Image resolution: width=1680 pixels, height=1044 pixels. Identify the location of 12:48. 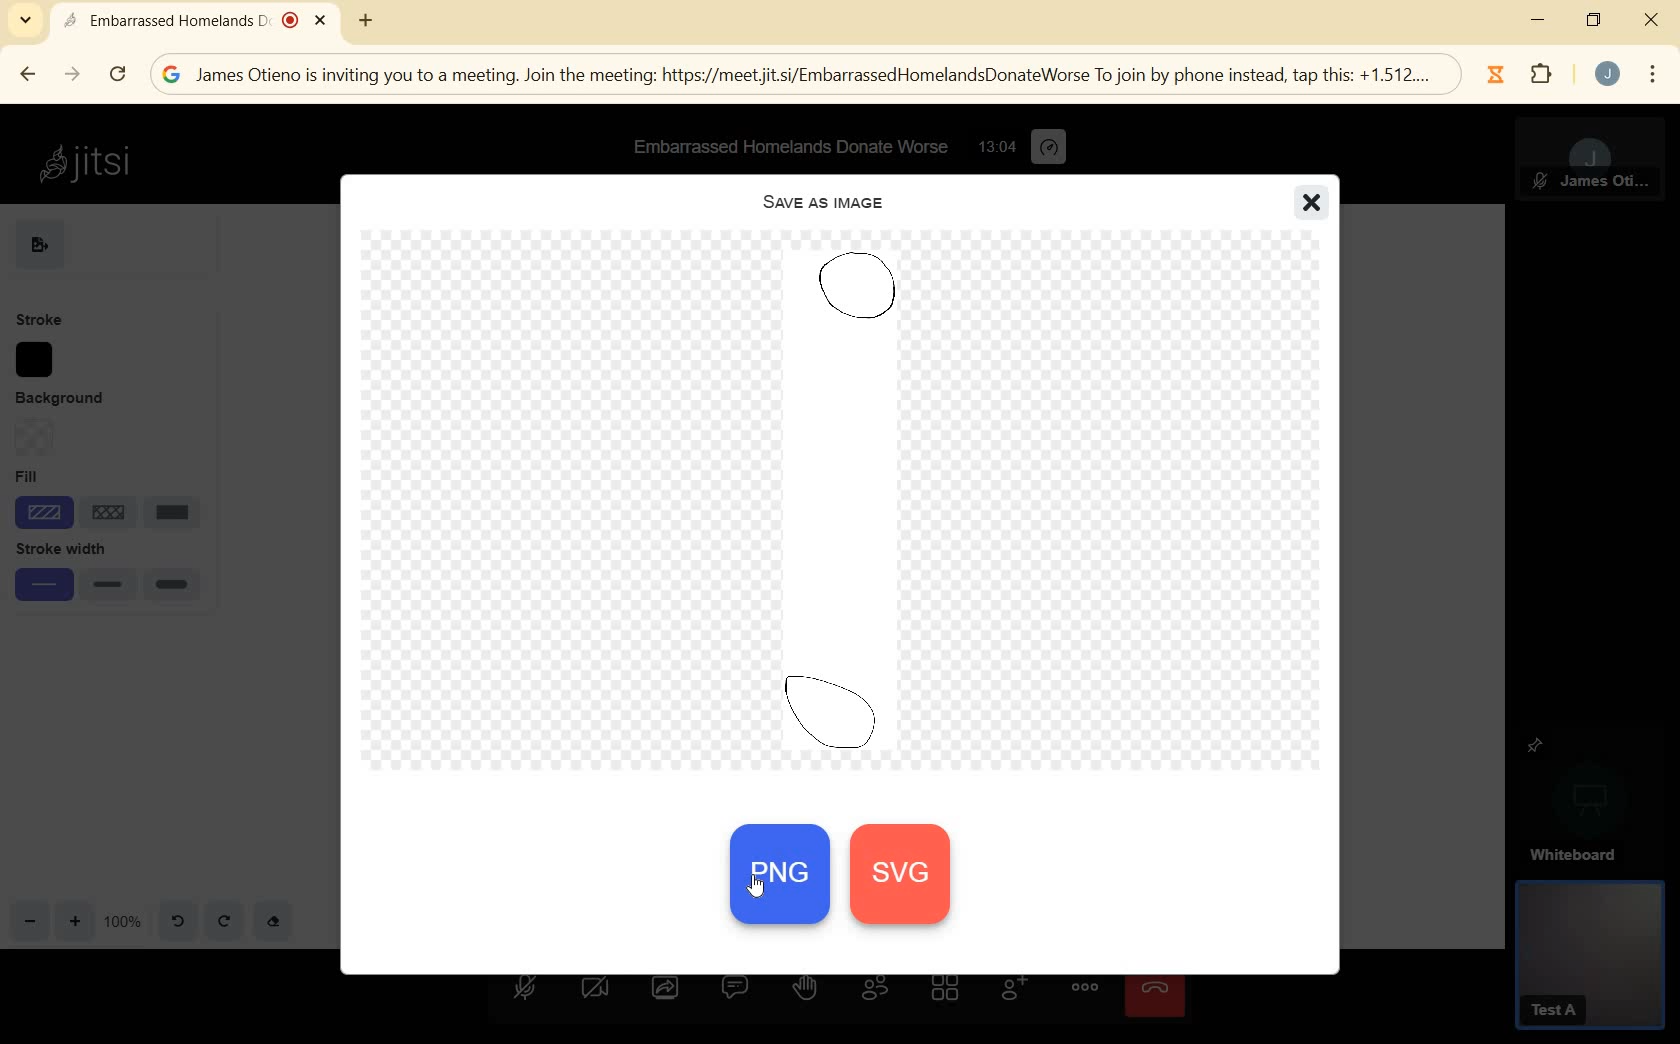
(995, 148).